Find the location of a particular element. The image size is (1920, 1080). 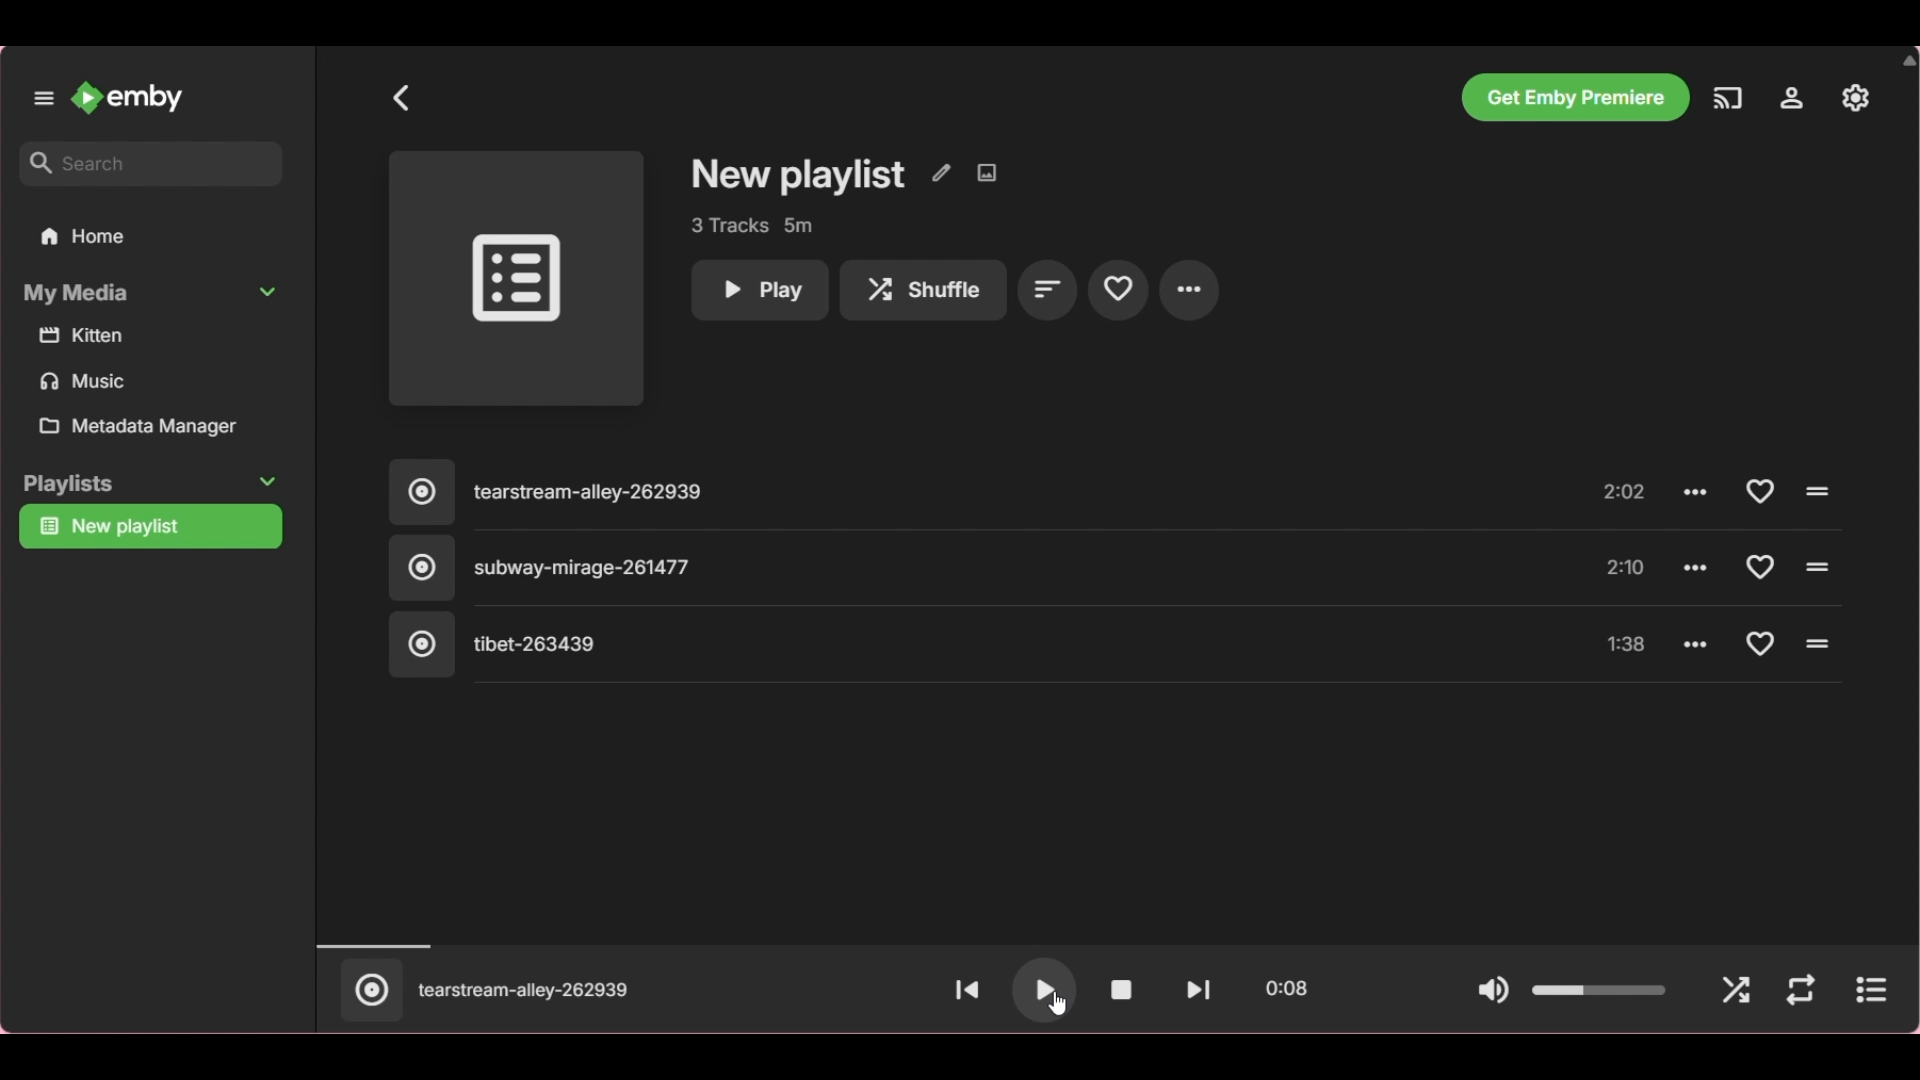

Music length of song is located at coordinates (1627, 568).